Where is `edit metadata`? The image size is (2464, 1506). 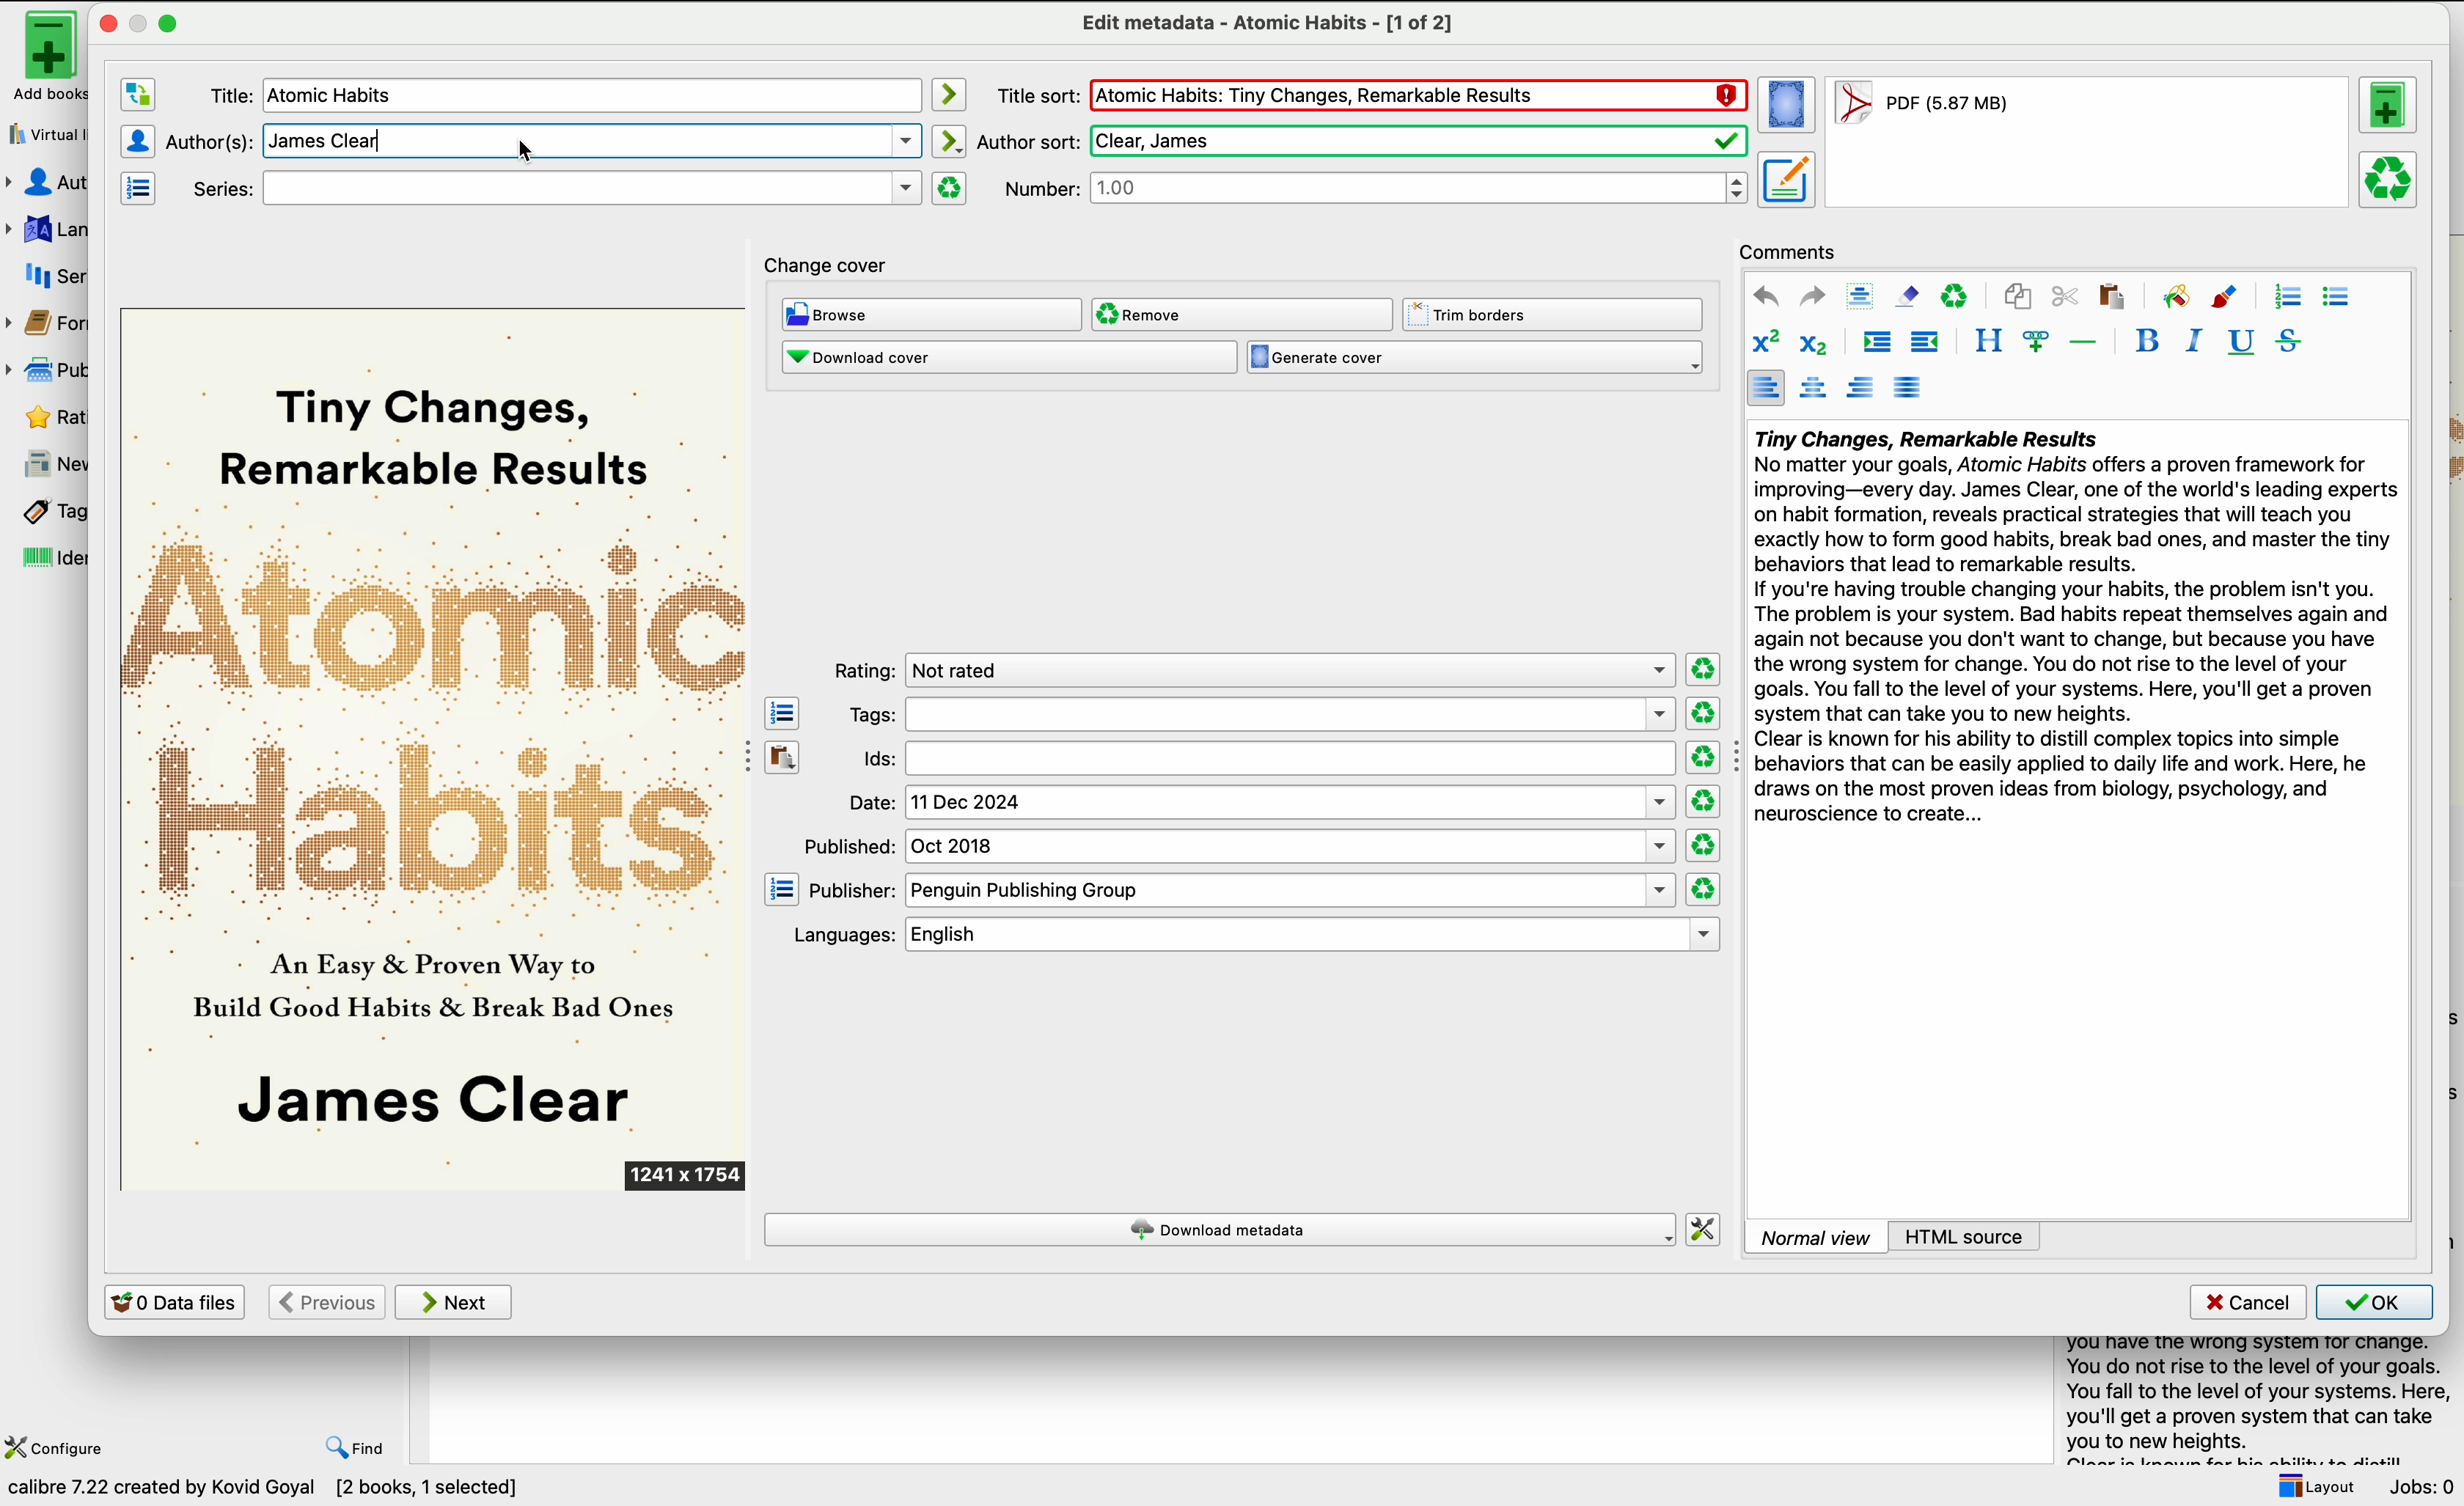 edit metadata is located at coordinates (1266, 24).